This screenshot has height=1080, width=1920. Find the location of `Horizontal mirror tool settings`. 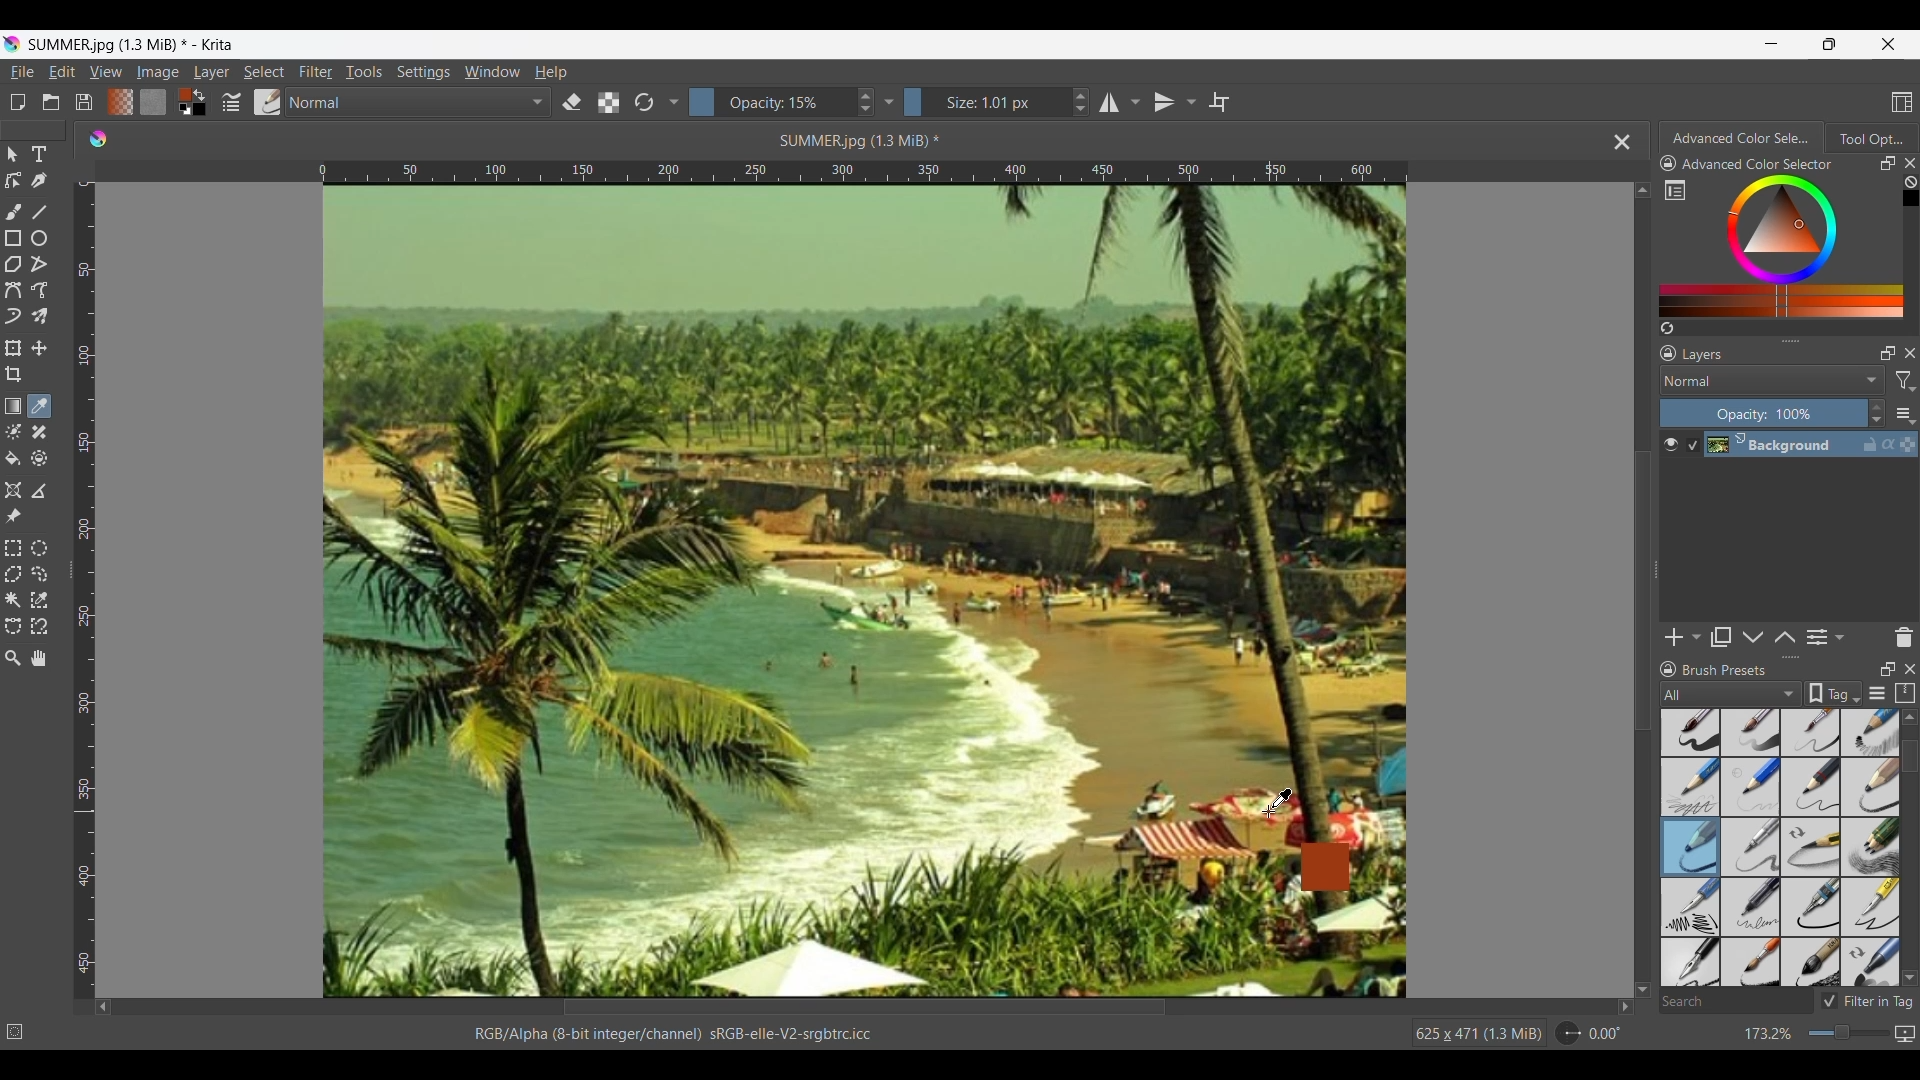

Horizontal mirror tool settings is located at coordinates (1134, 102).